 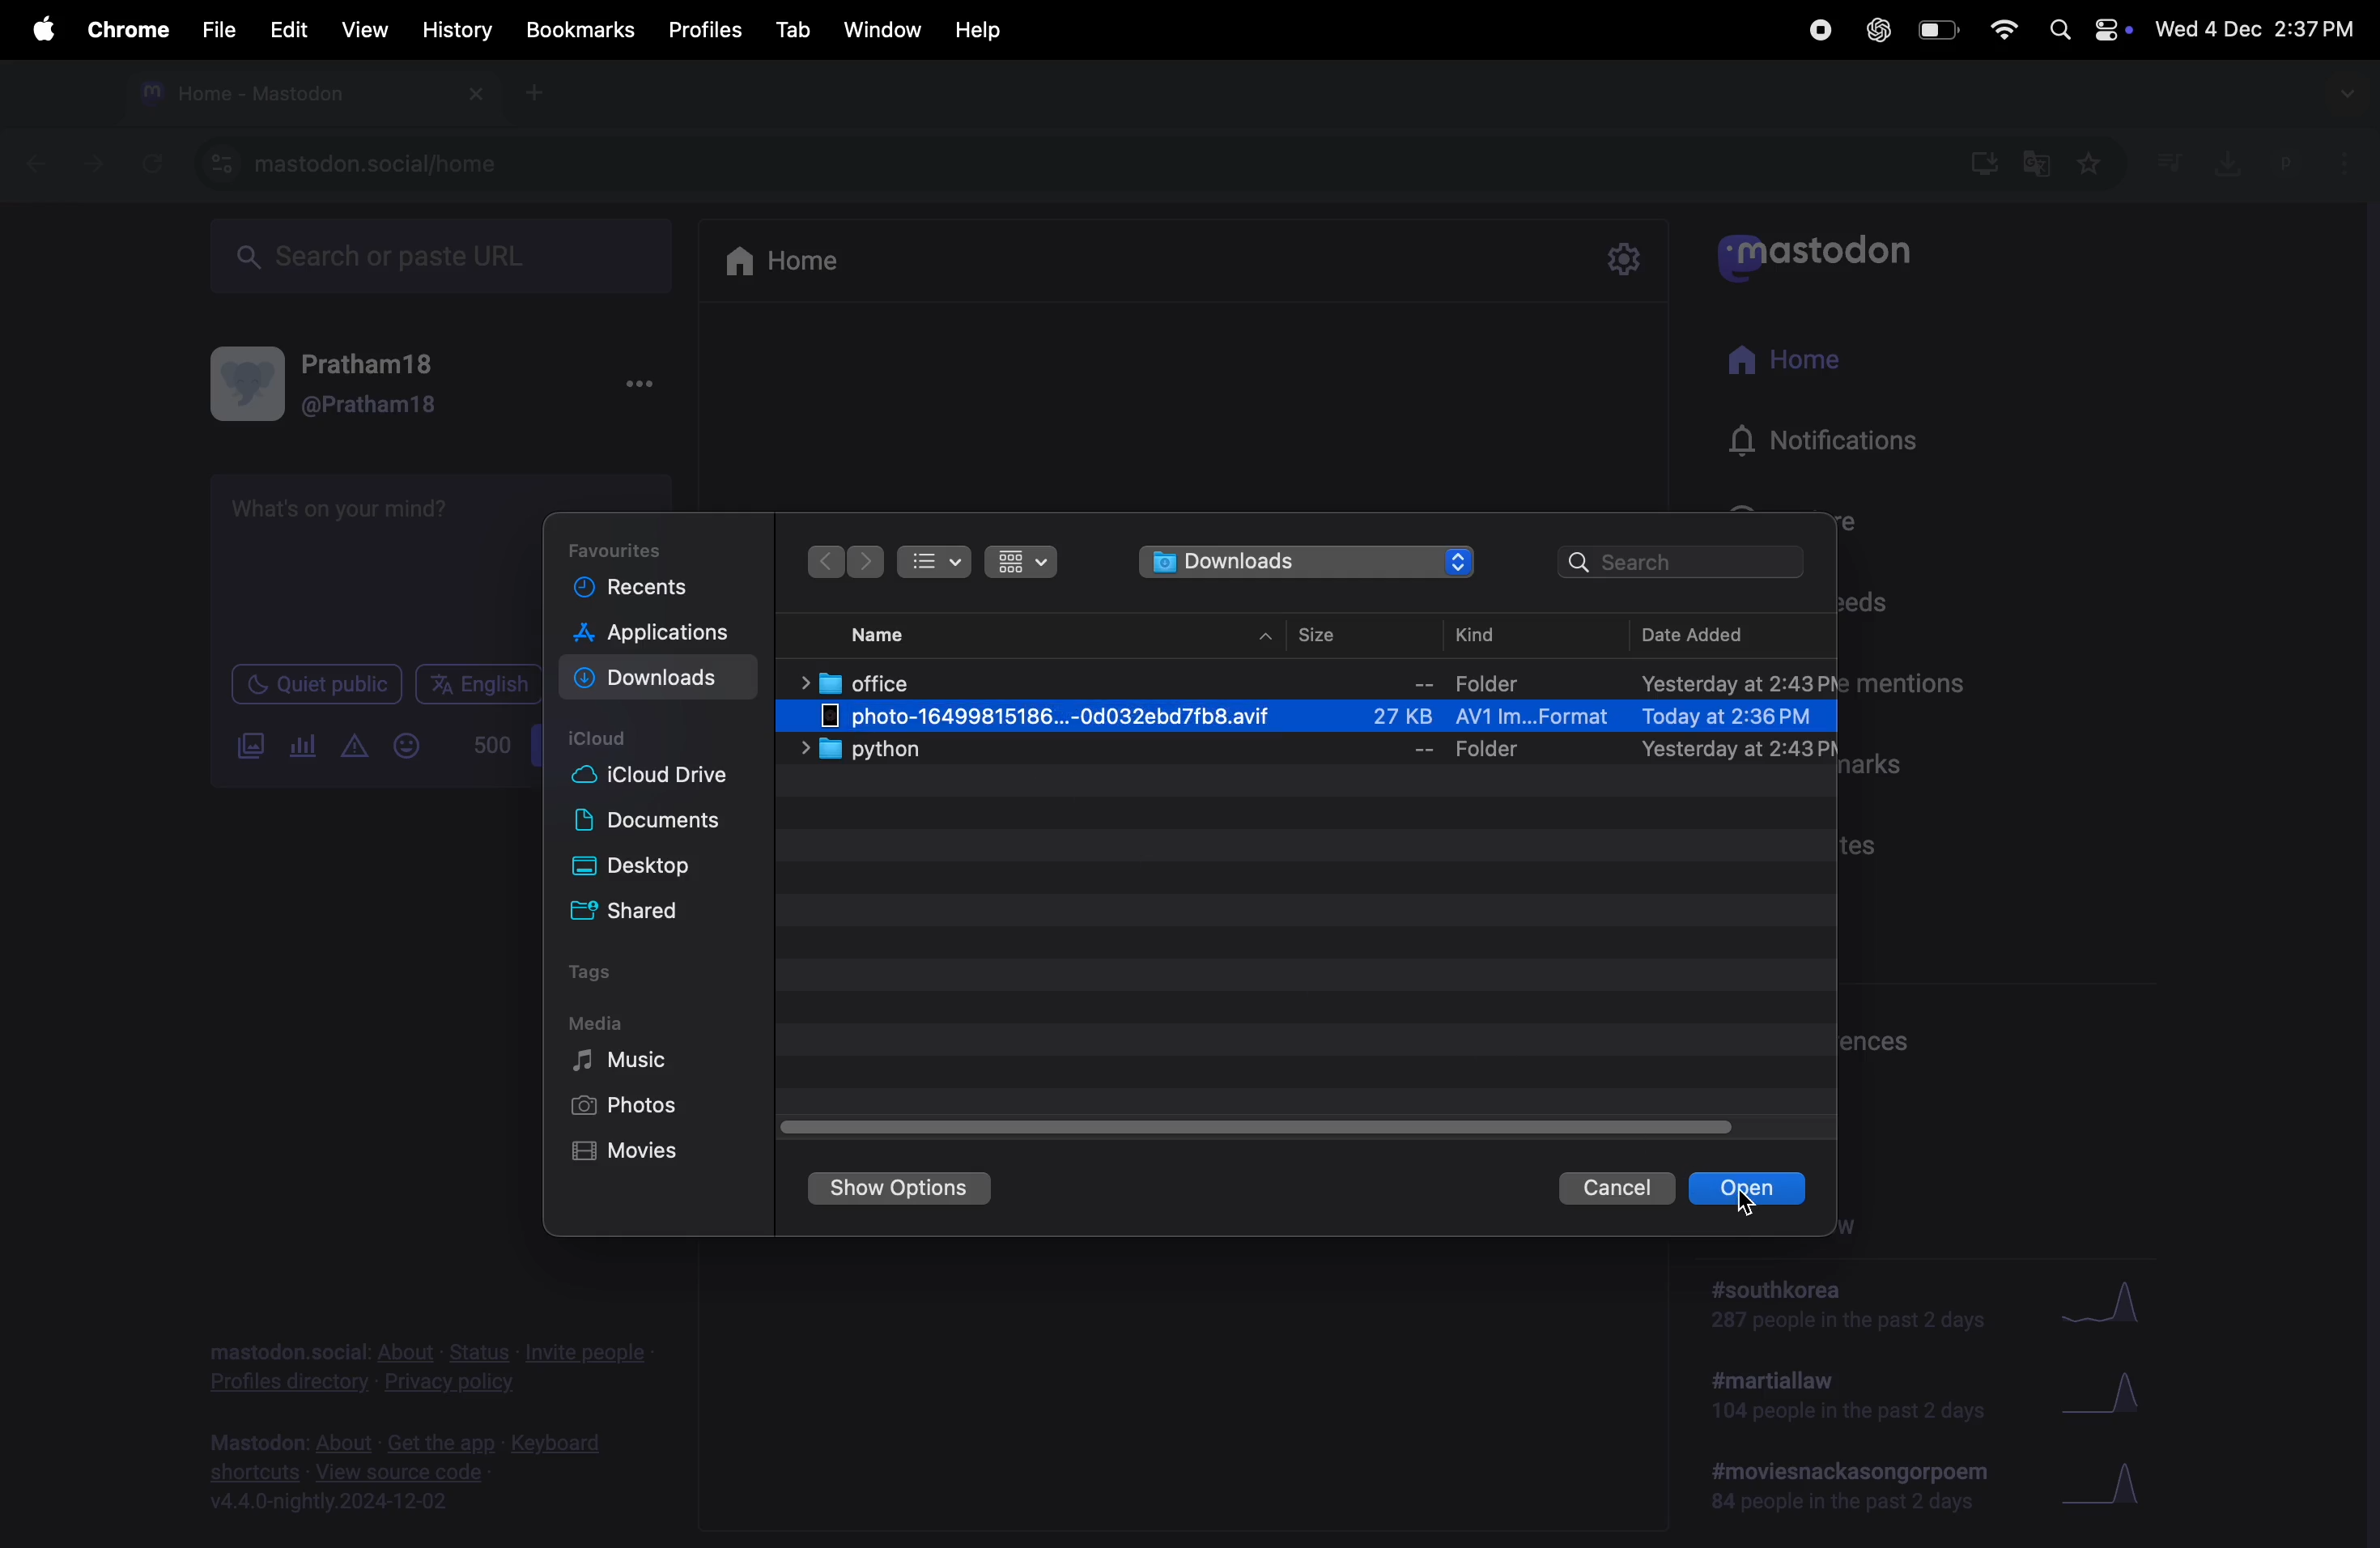 What do you see at coordinates (2087, 27) in the screenshot?
I see `apple widgets` at bounding box center [2087, 27].